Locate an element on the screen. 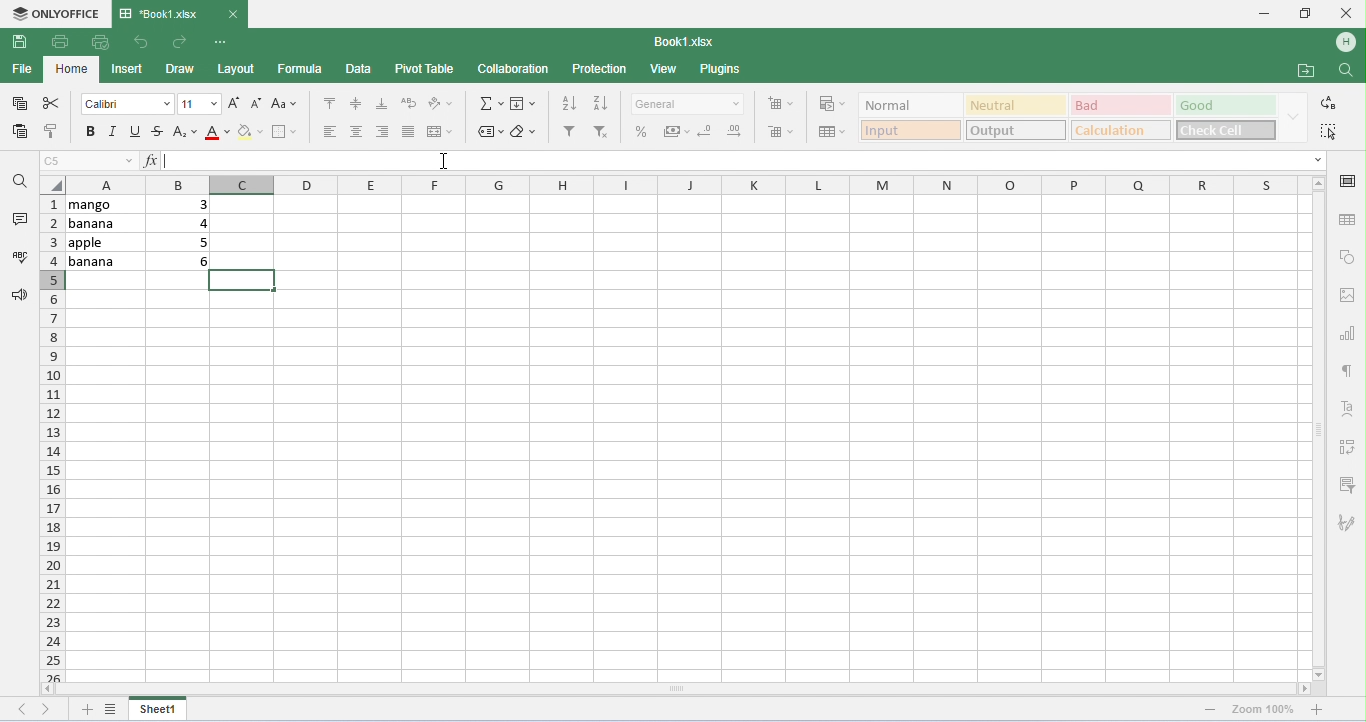  sort ascending is located at coordinates (567, 103).